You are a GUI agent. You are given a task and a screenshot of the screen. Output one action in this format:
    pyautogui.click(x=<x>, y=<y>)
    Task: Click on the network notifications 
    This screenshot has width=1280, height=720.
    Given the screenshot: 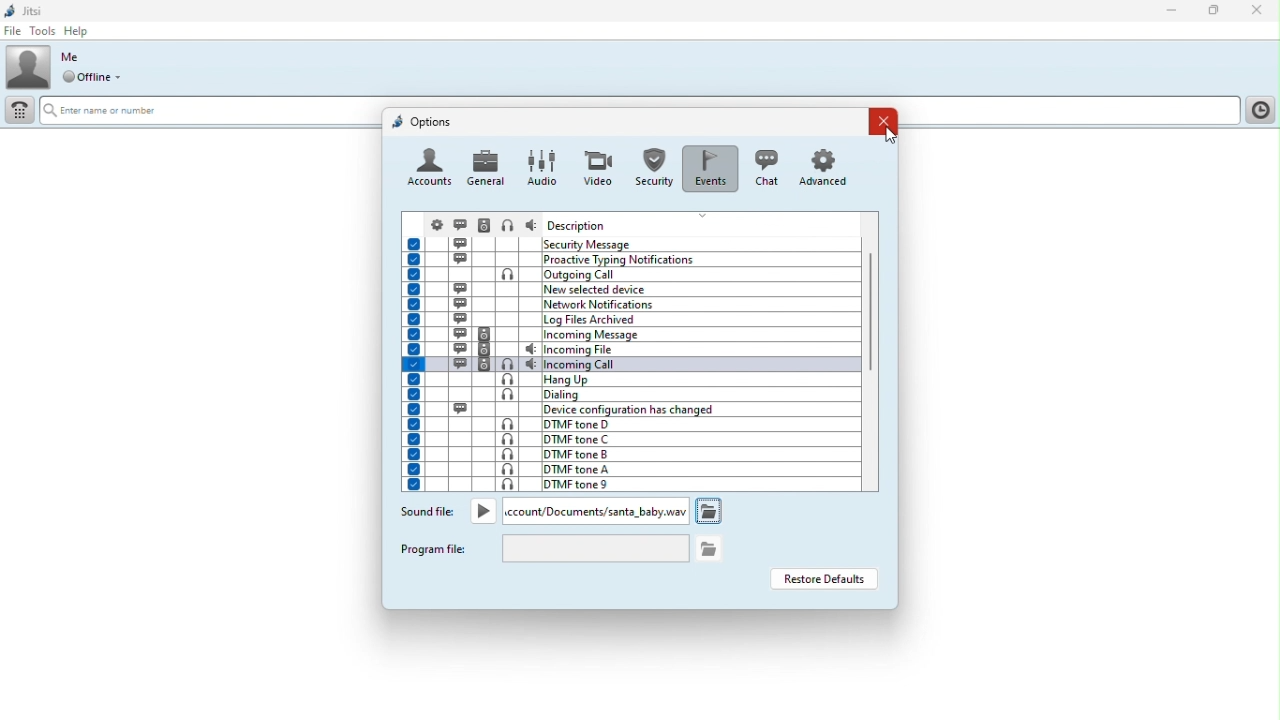 What is the action you would take?
    pyautogui.click(x=628, y=304)
    